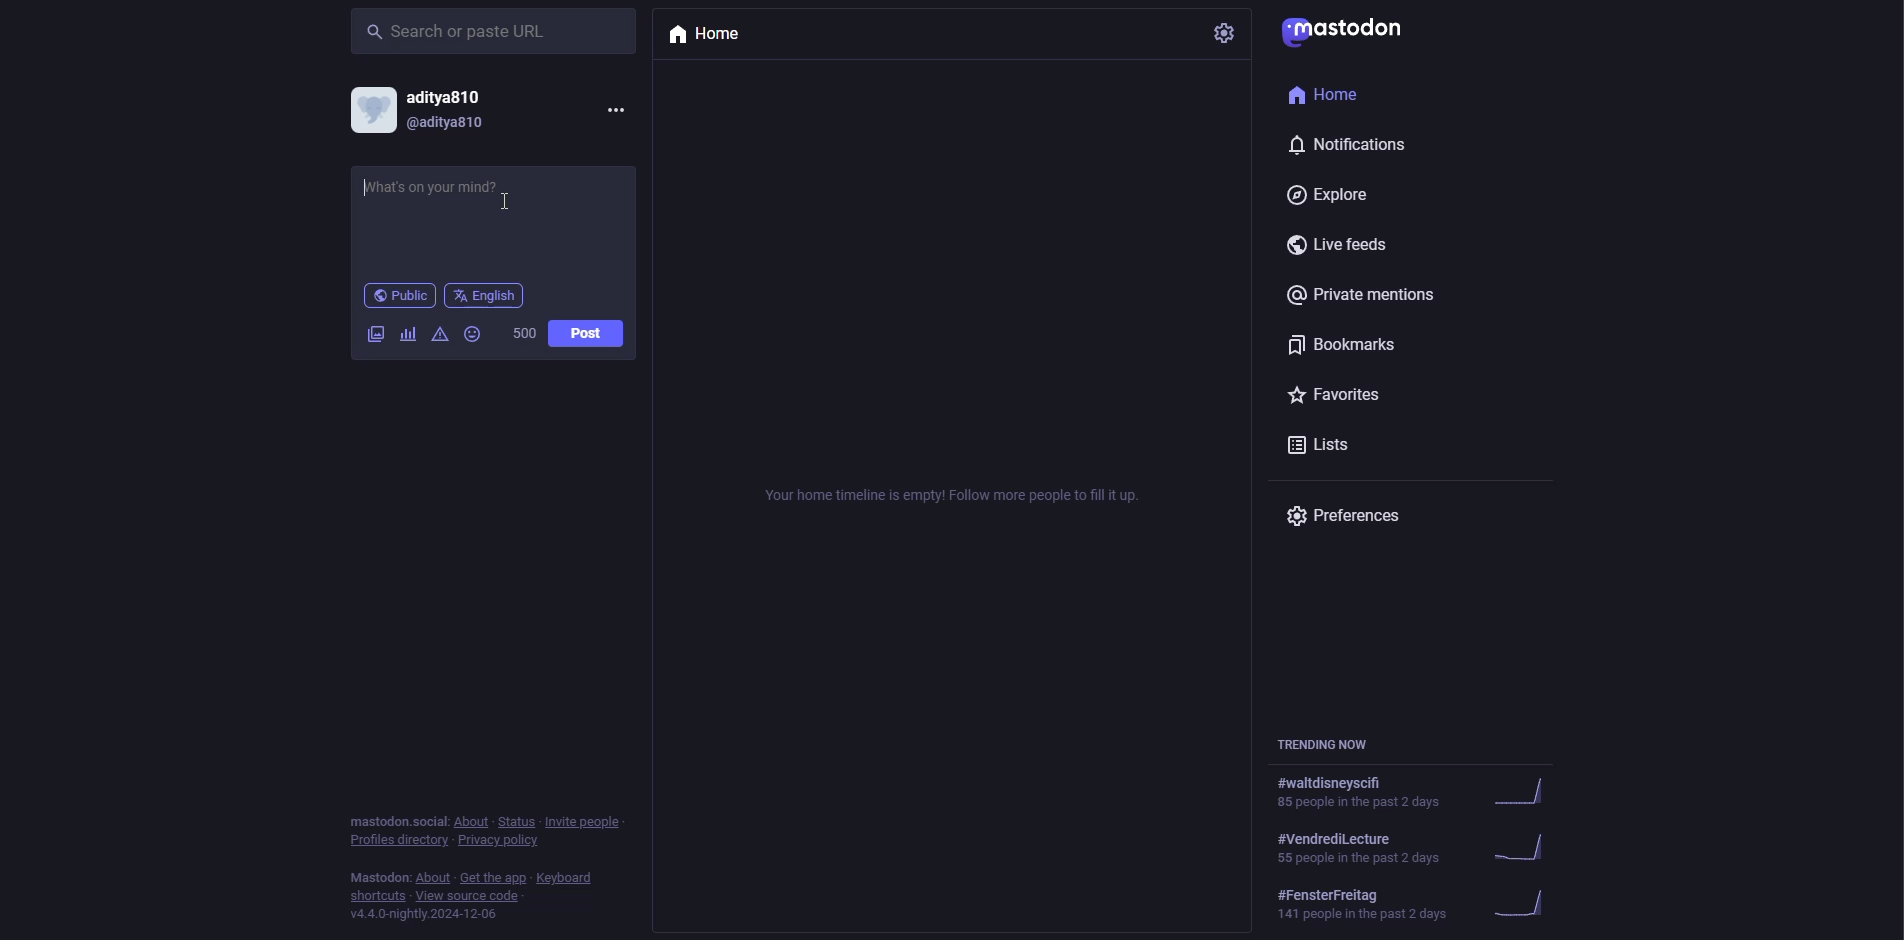 The height and width of the screenshot is (940, 1904). What do you see at coordinates (1419, 847) in the screenshot?
I see `trending now` at bounding box center [1419, 847].